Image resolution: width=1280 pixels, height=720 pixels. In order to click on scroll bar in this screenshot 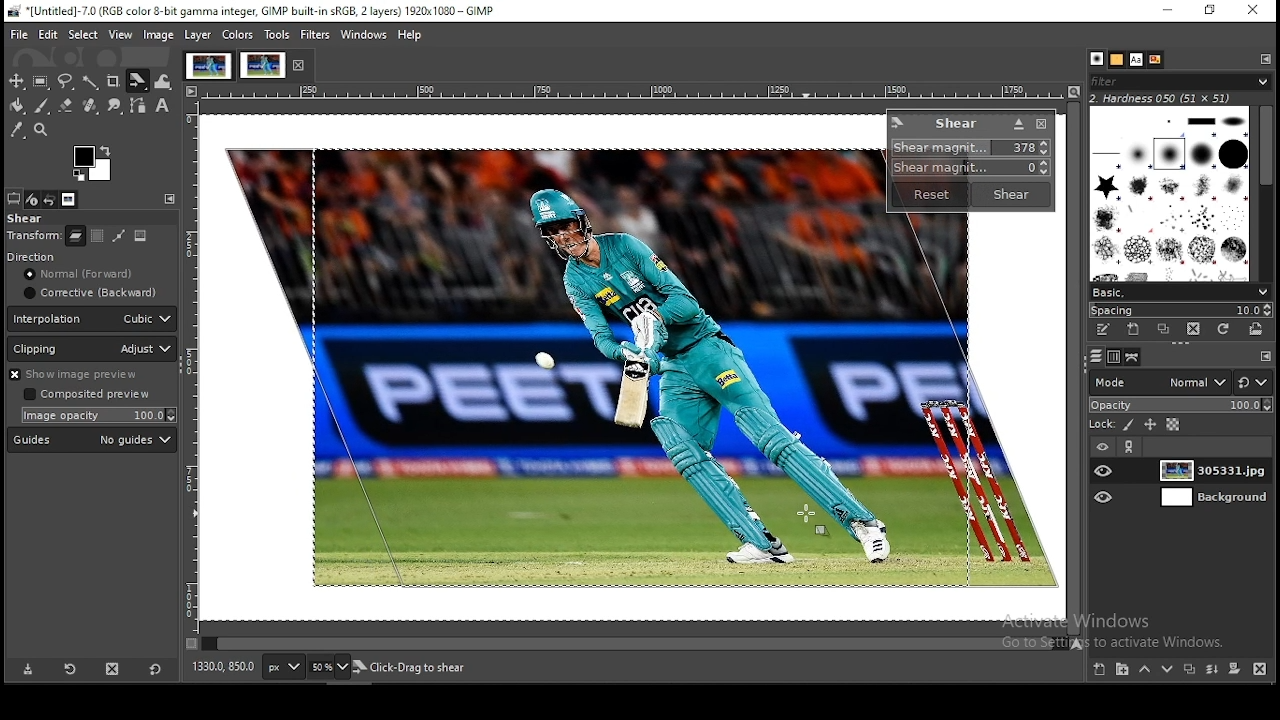, I will do `click(1265, 191)`.